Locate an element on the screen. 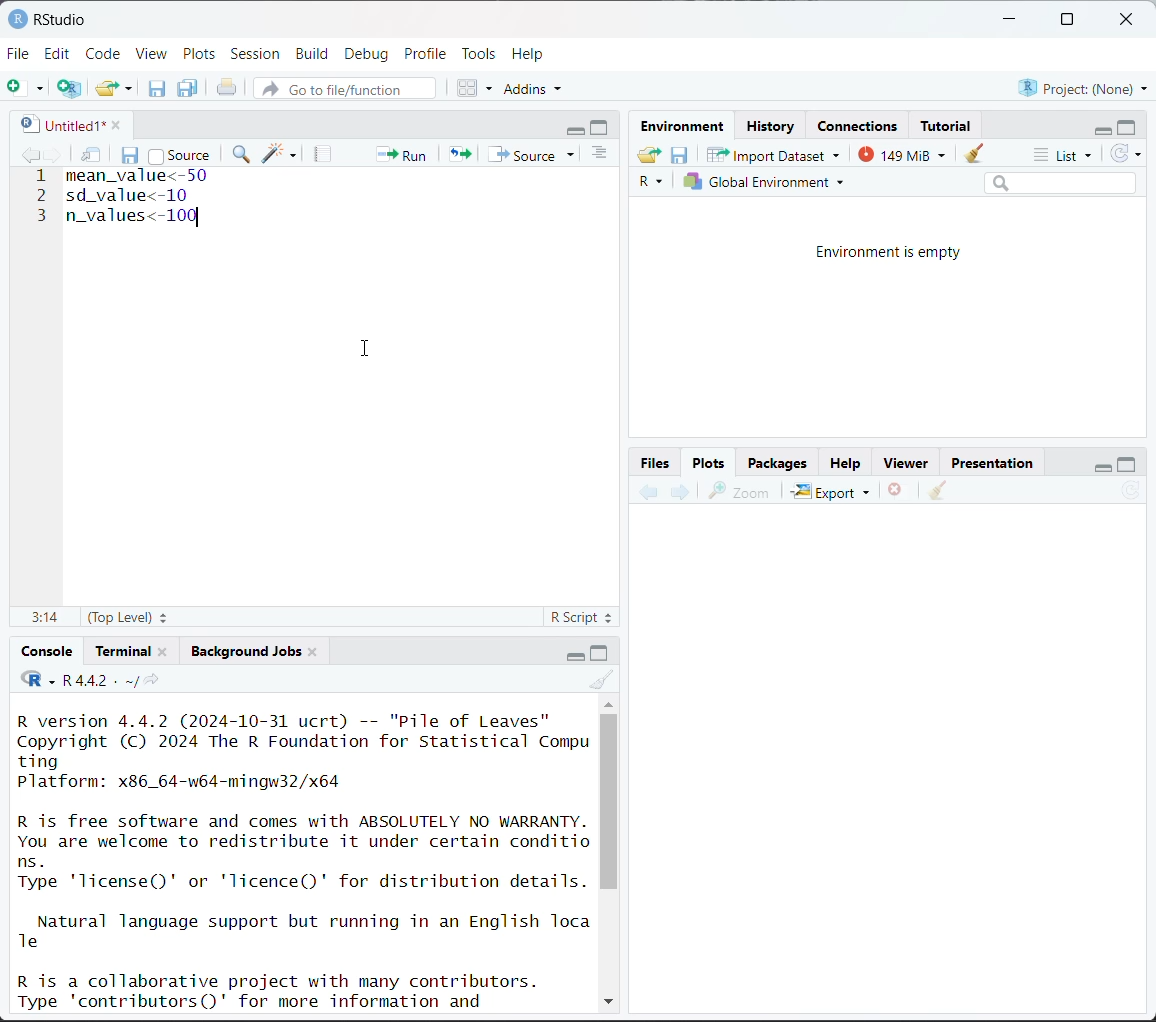 This screenshot has height=1022, width=1156. Viewer is located at coordinates (910, 464).